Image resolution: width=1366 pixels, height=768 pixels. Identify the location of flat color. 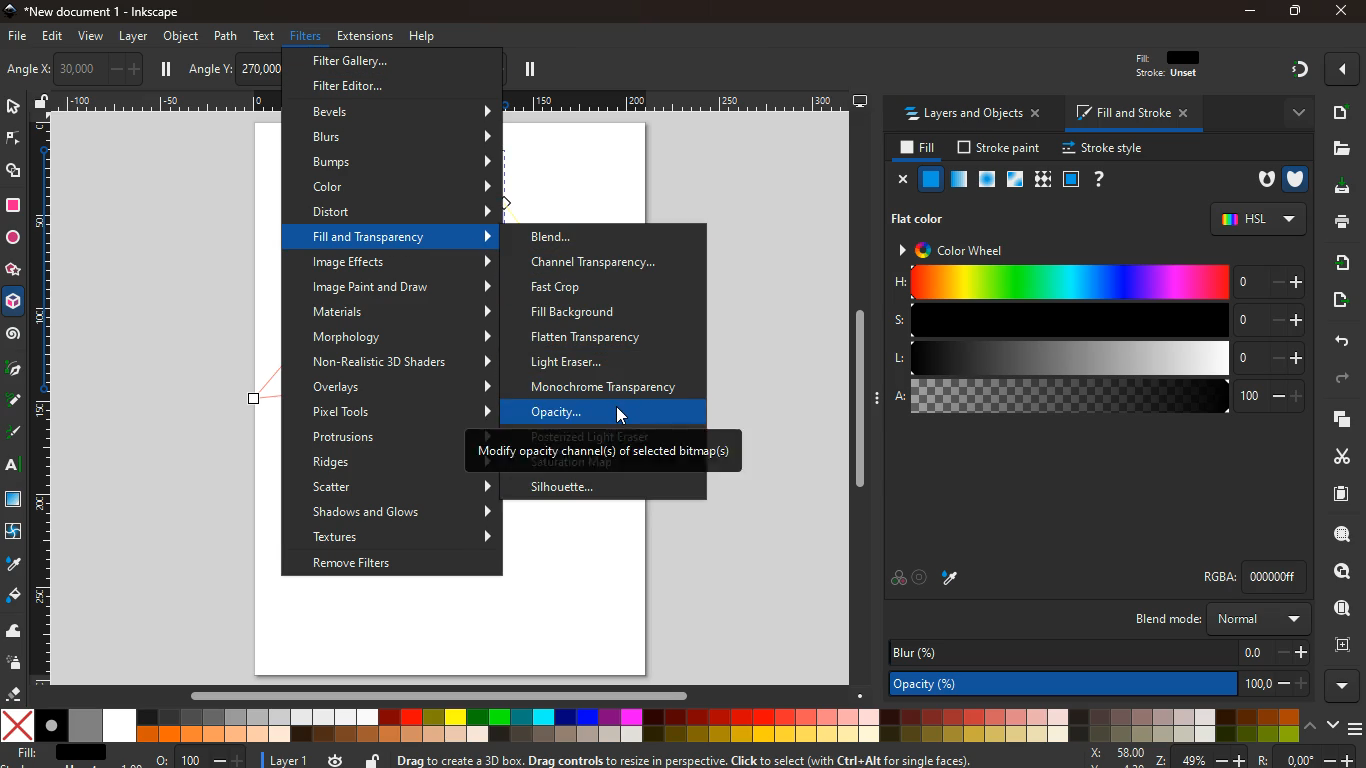
(924, 218).